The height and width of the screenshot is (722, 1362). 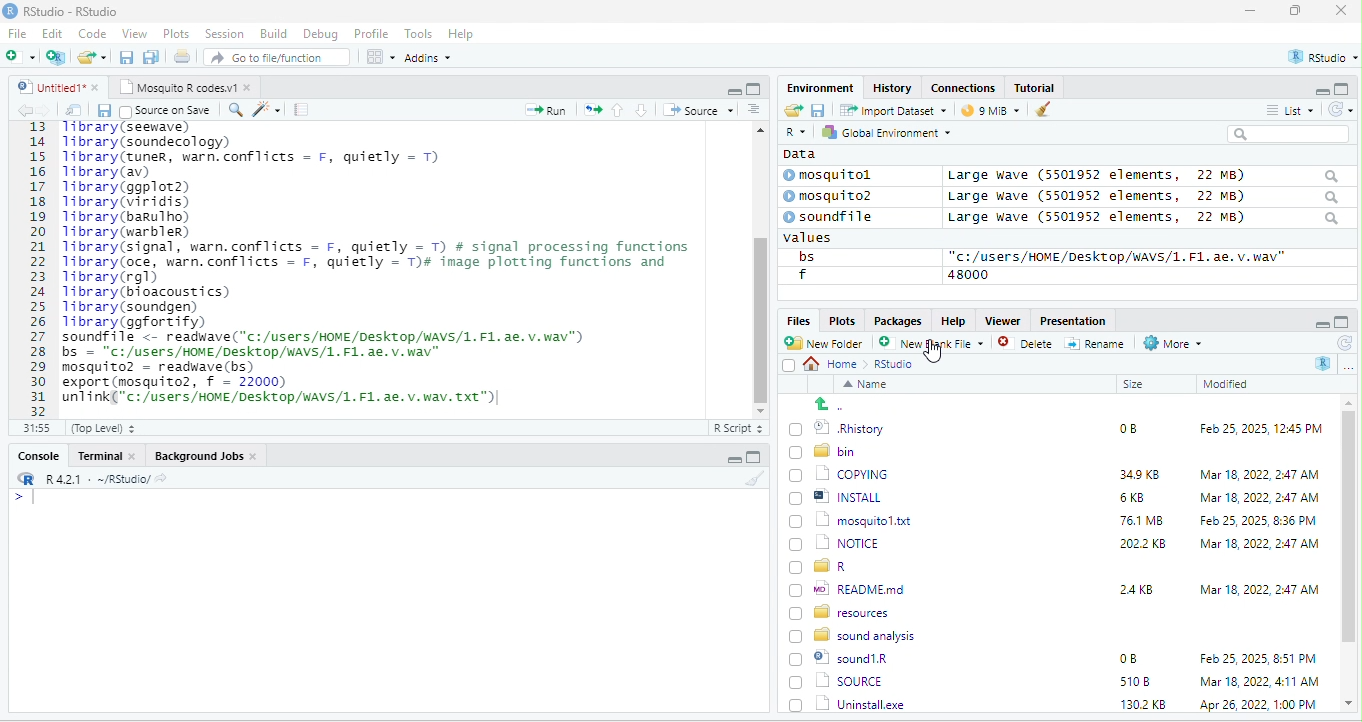 I want to click on Terminal, so click(x=107, y=455).